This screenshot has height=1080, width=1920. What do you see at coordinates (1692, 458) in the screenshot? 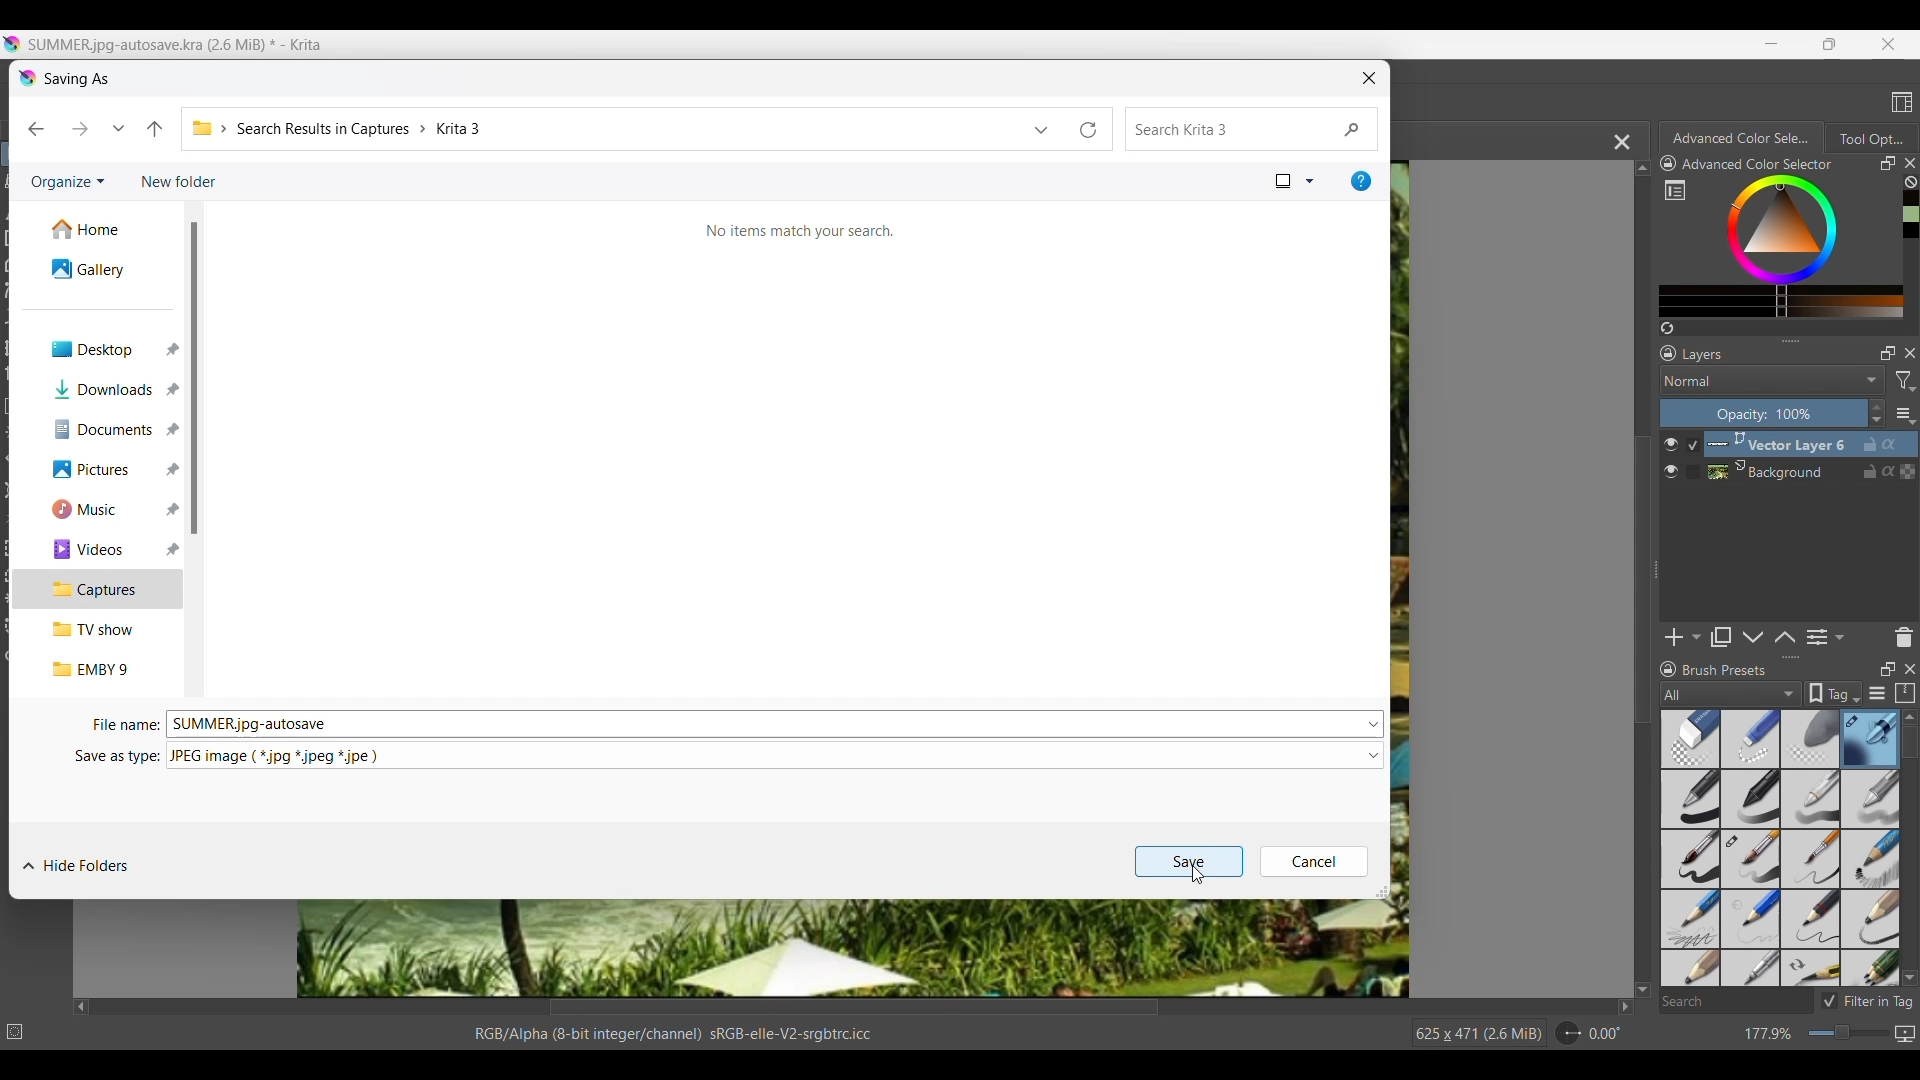
I see `Indicates current selection` at bounding box center [1692, 458].